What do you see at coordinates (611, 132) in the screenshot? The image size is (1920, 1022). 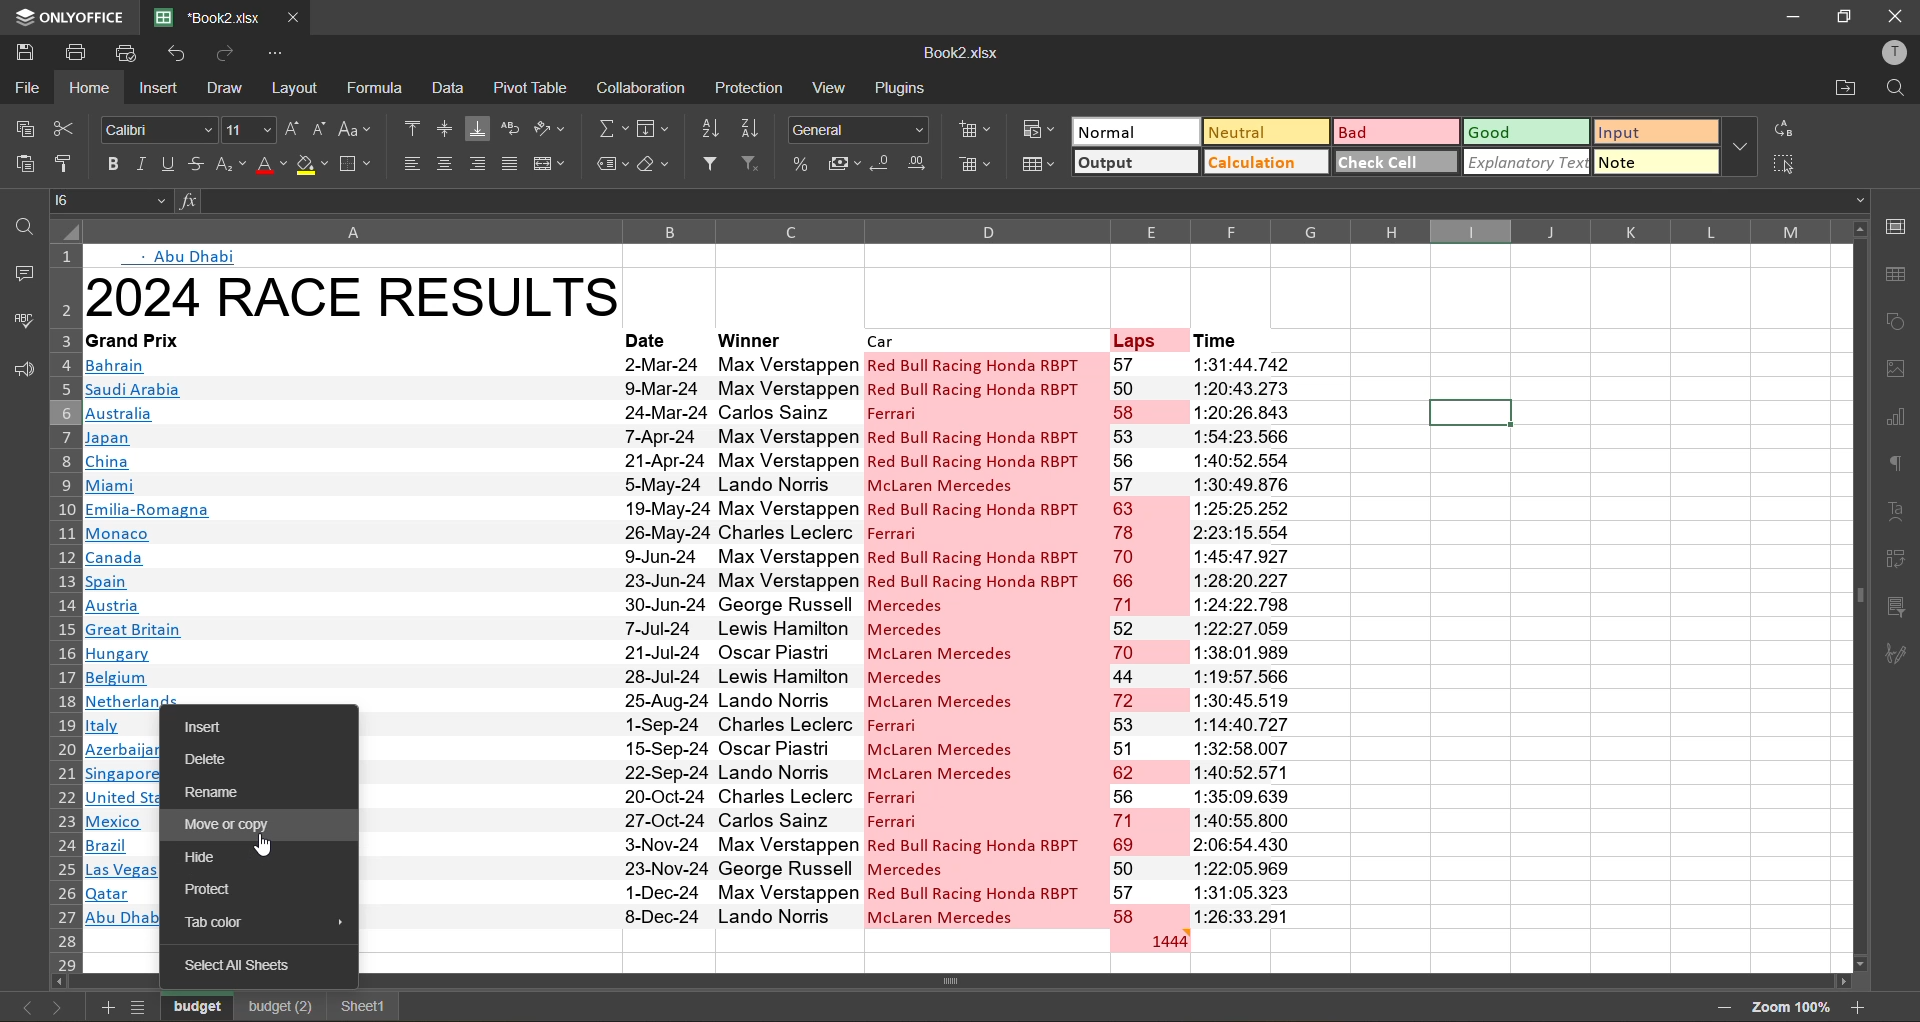 I see `summation` at bounding box center [611, 132].